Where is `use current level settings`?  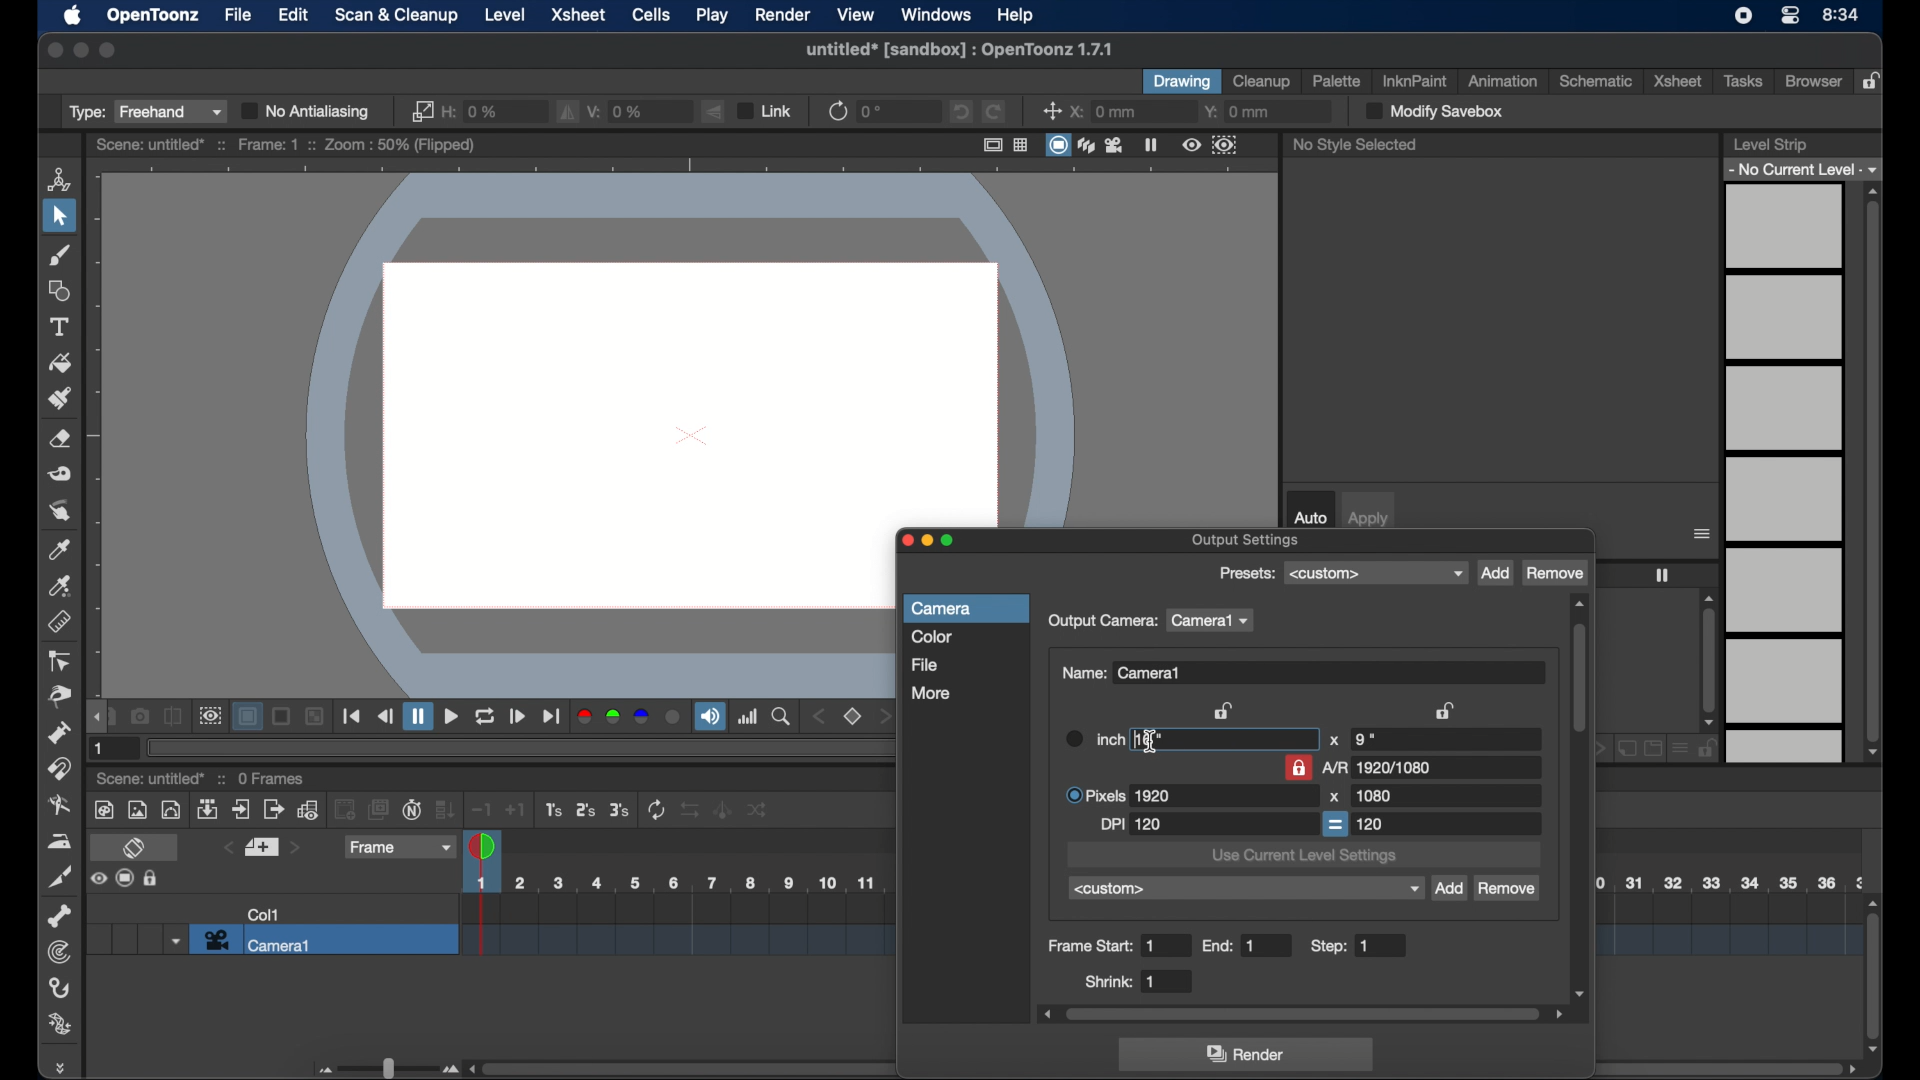 use current level settings is located at coordinates (1304, 857).